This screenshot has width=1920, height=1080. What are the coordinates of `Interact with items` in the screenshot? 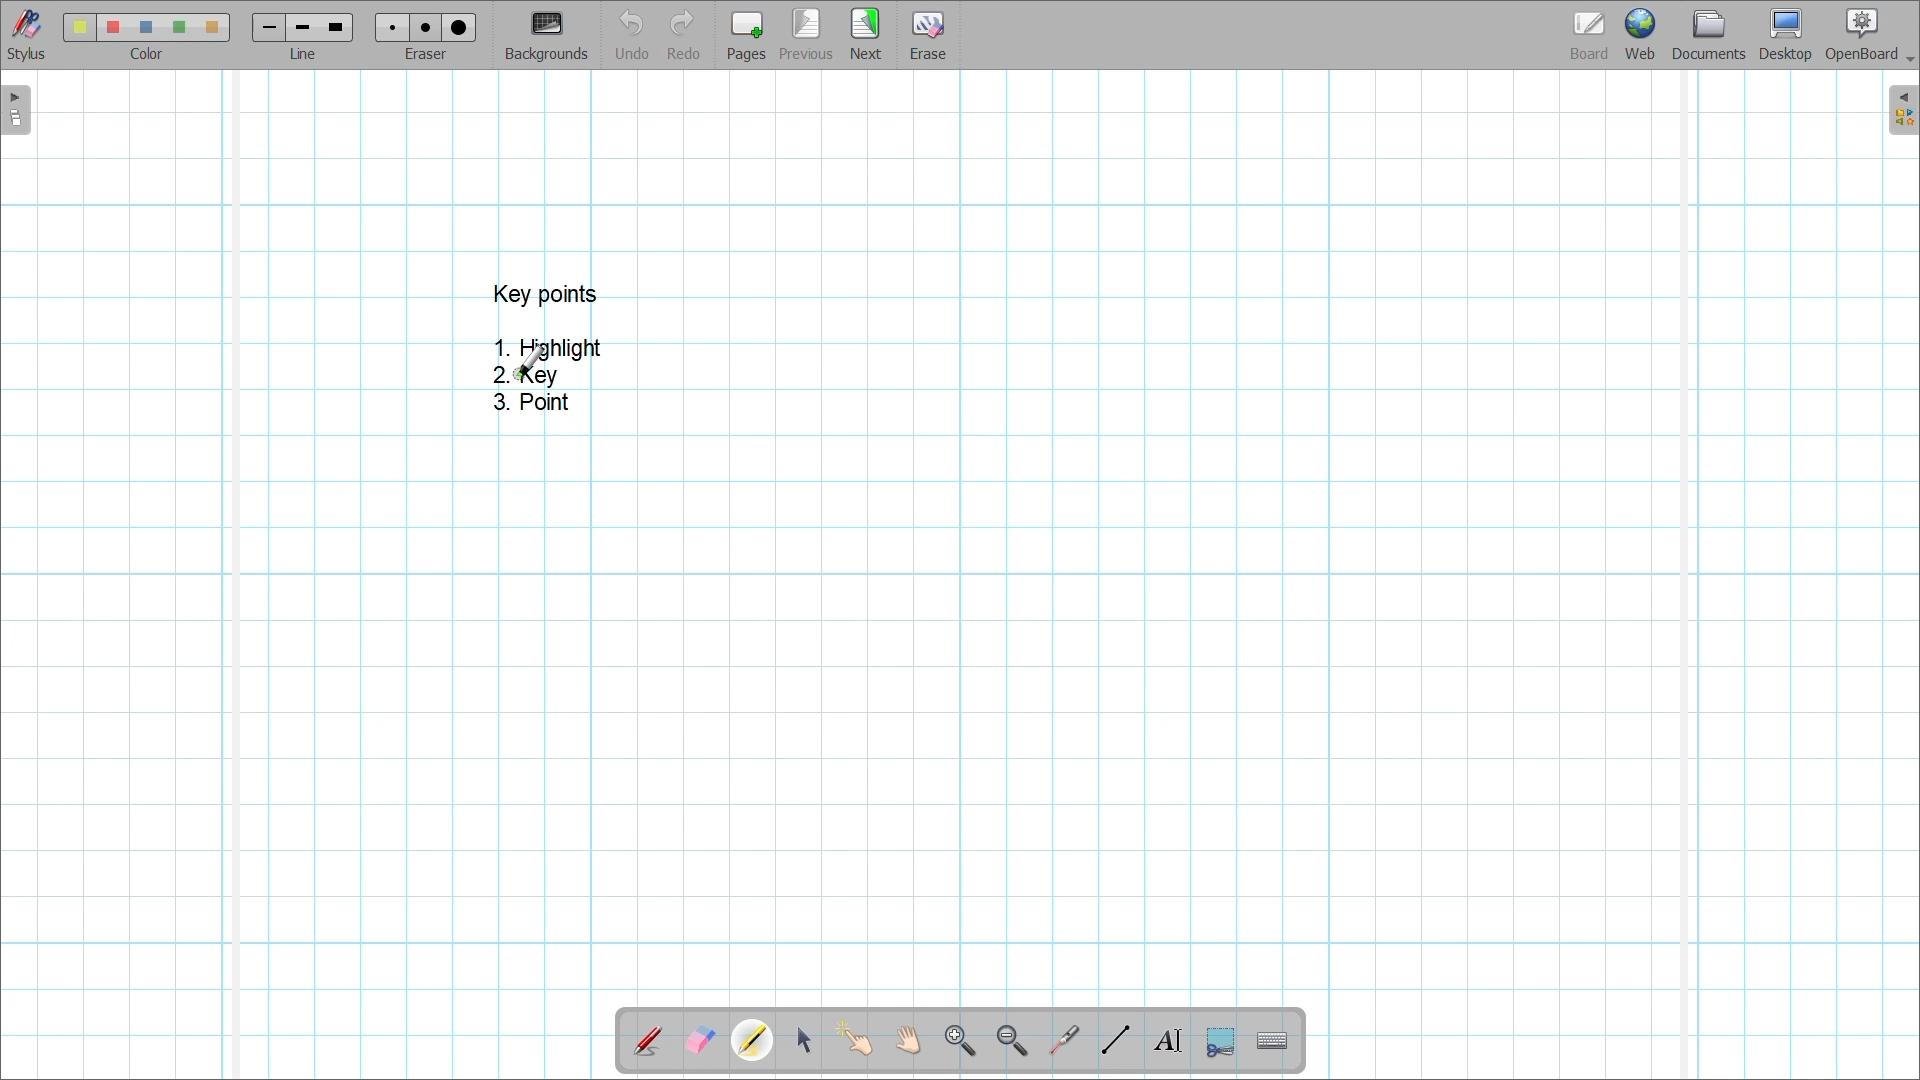 It's located at (854, 1039).